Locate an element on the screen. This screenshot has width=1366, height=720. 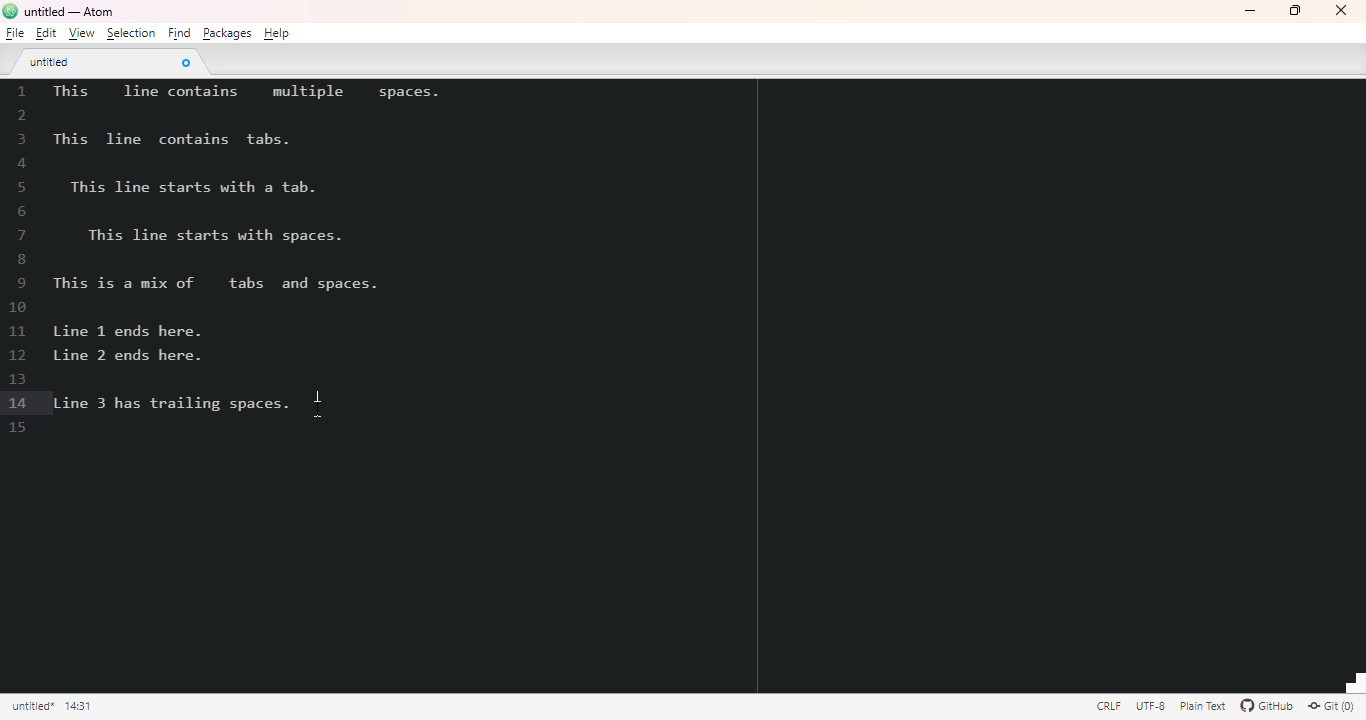
selection is located at coordinates (131, 33).